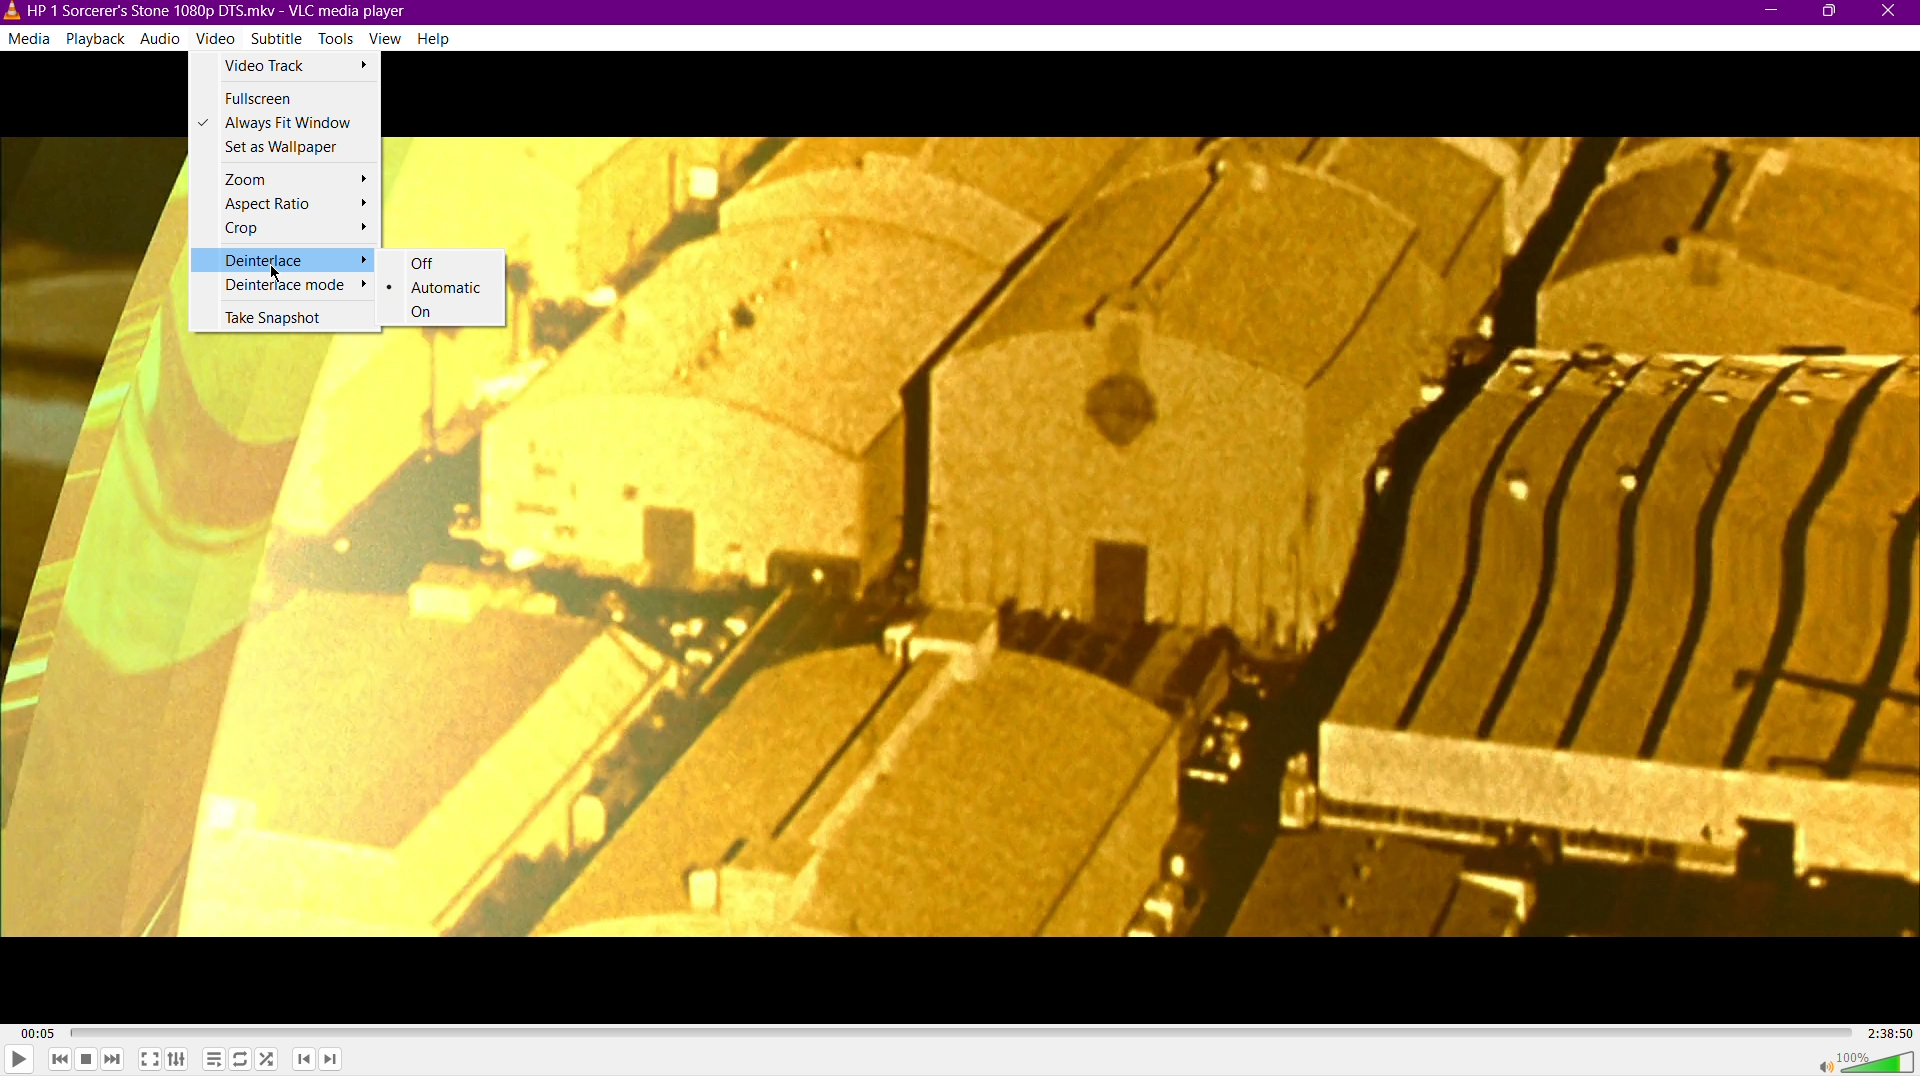 The width and height of the screenshot is (1920, 1076). Describe the element at coordinates (271, 268) in the screenshot. I see `Cursor Position` at that location.